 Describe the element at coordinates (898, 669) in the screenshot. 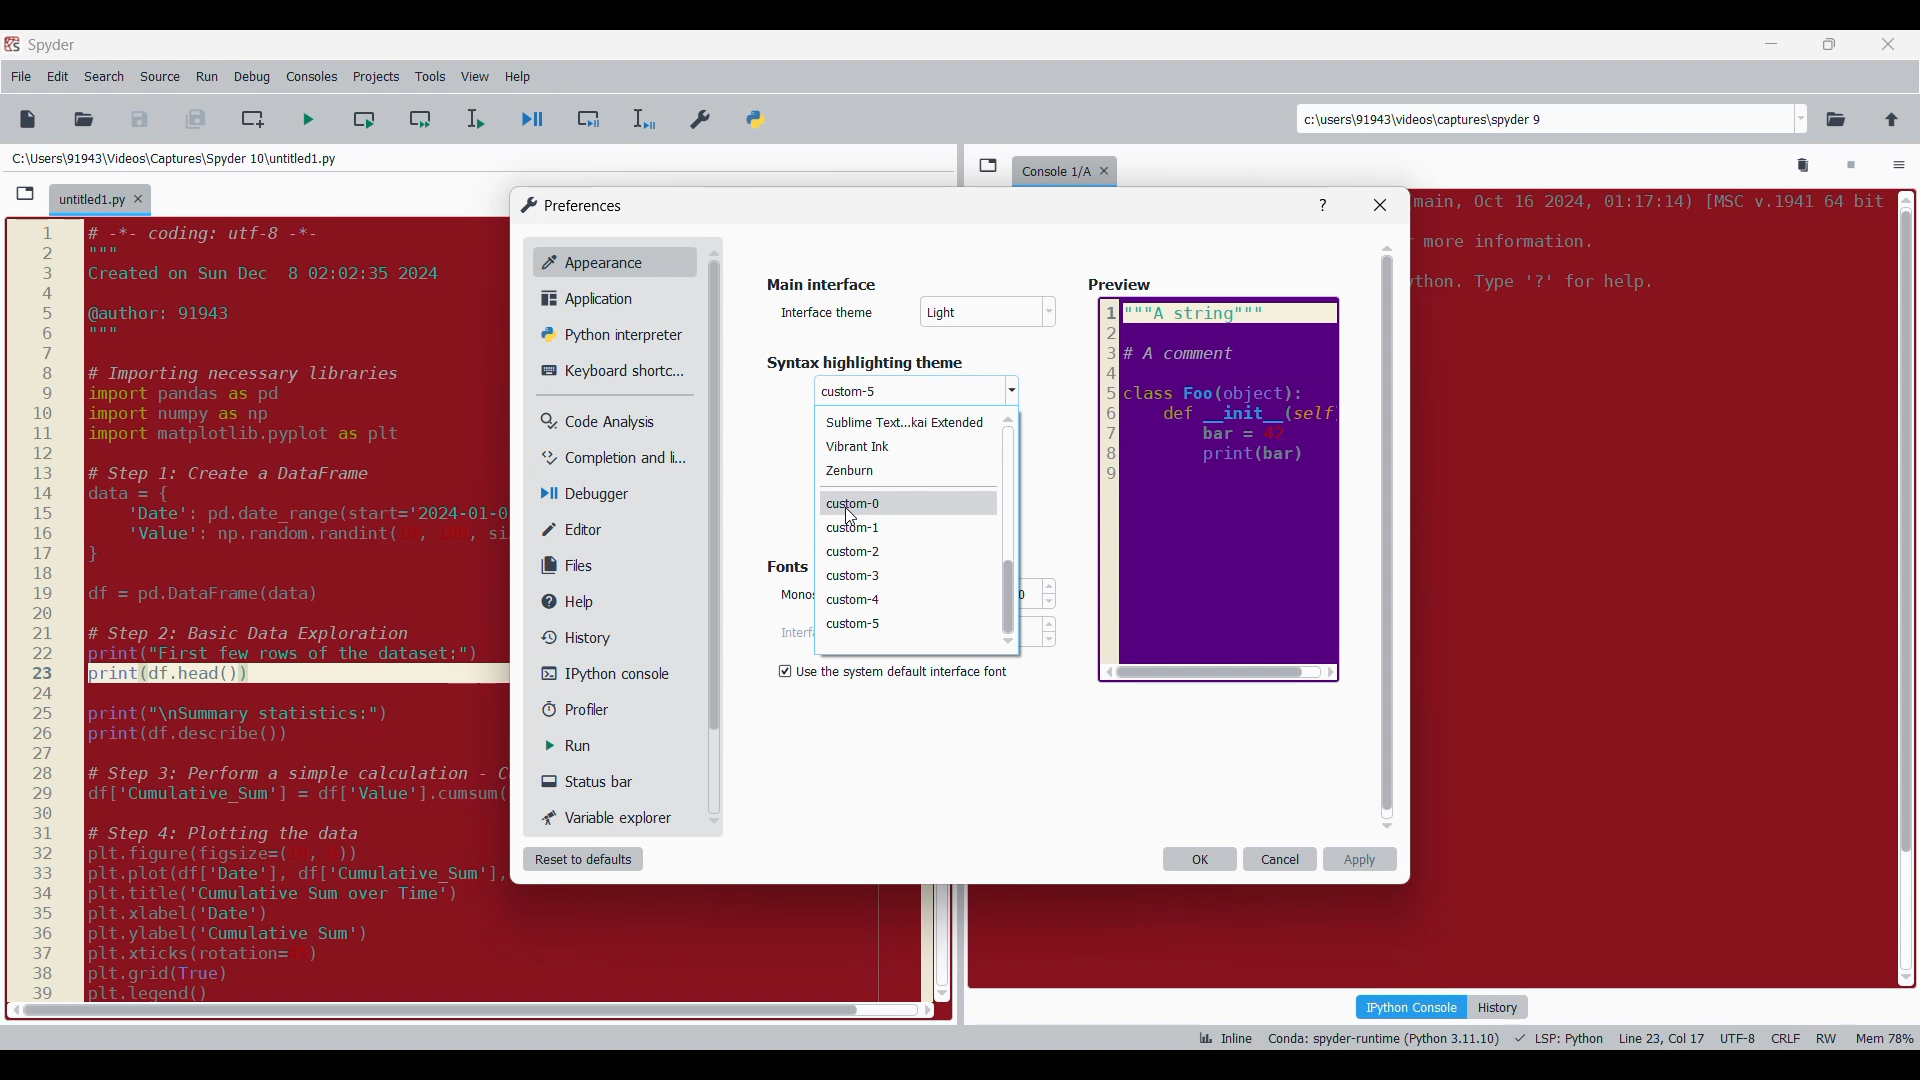

I see `Setting options under Background` at that location.